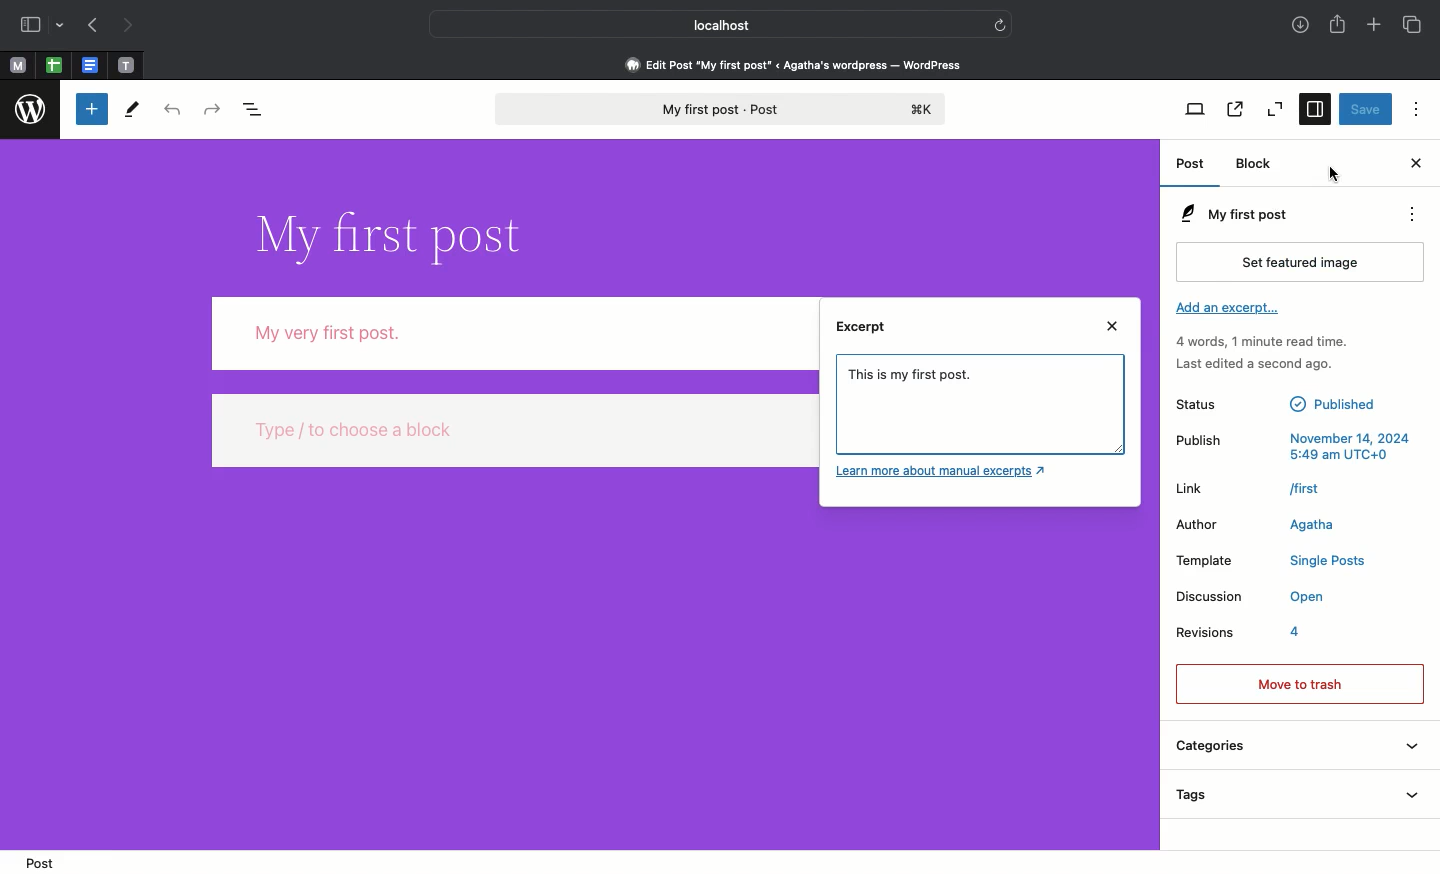  Describe the element at coordinates (1295, 749) in the screenshot. I see `Categories` at that location.